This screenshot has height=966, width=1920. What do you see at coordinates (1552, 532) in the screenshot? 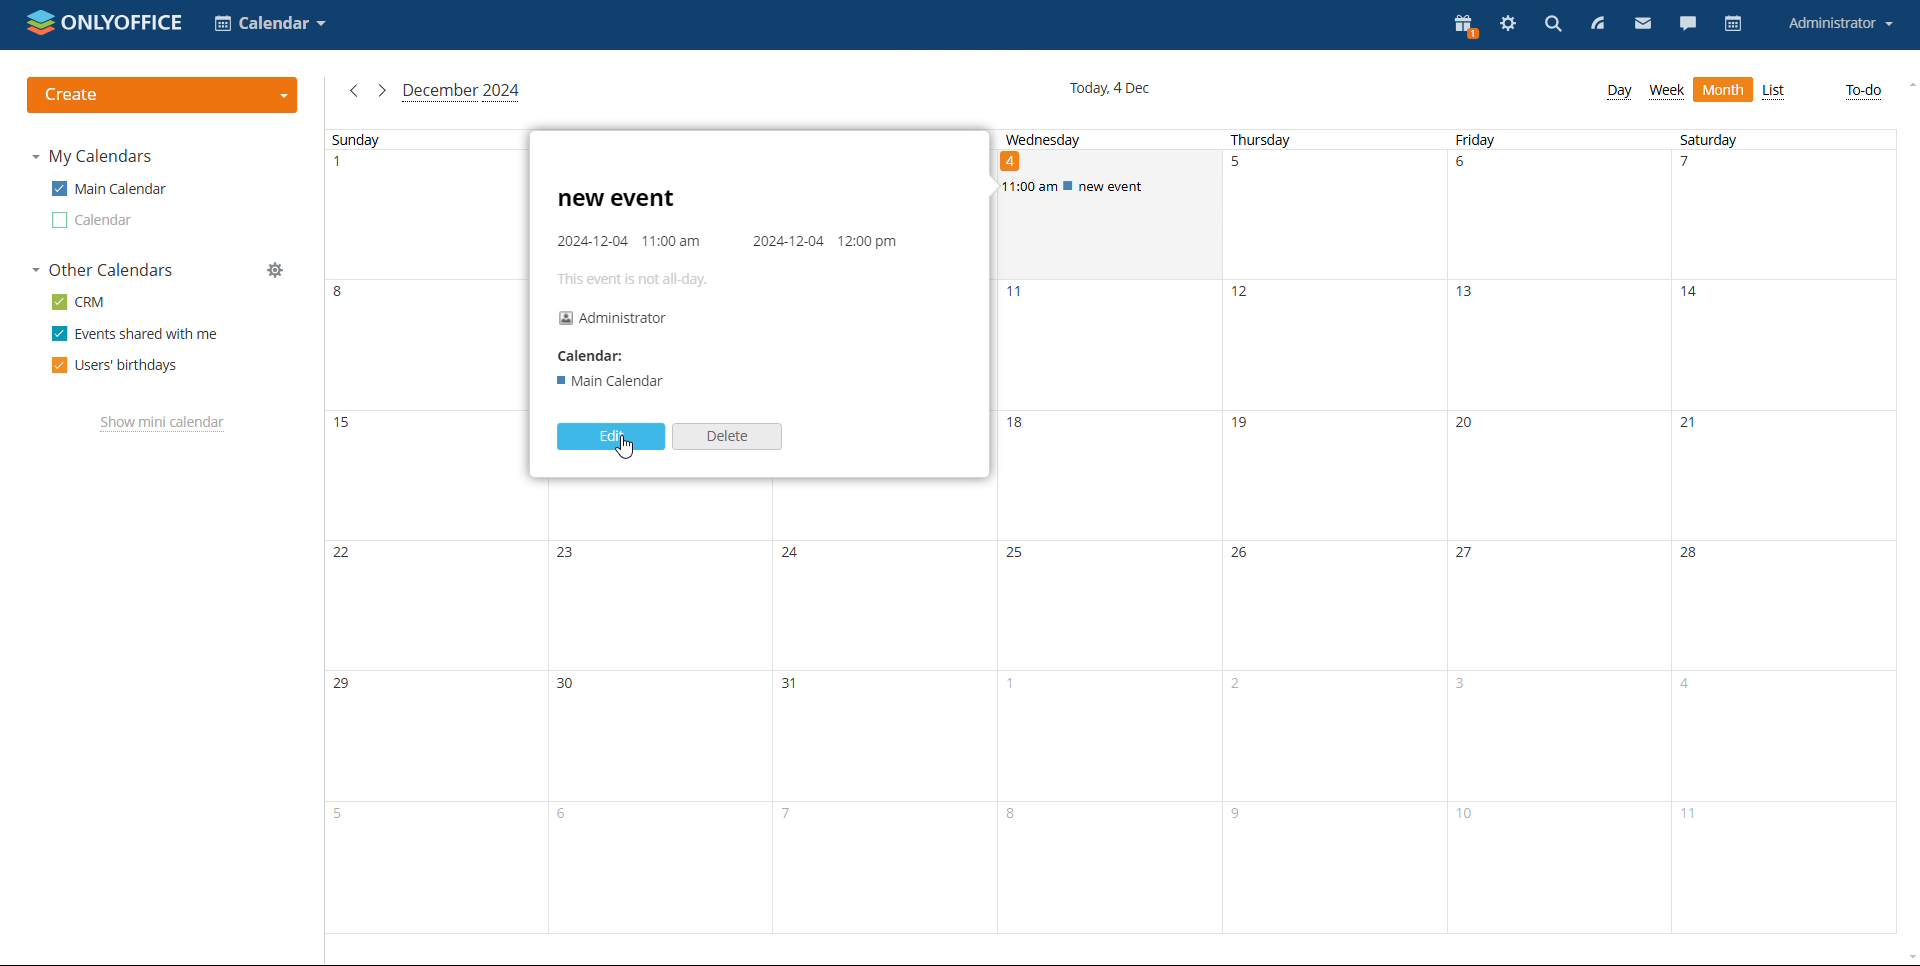
I see `friday` at bounding box center [1552, 532].